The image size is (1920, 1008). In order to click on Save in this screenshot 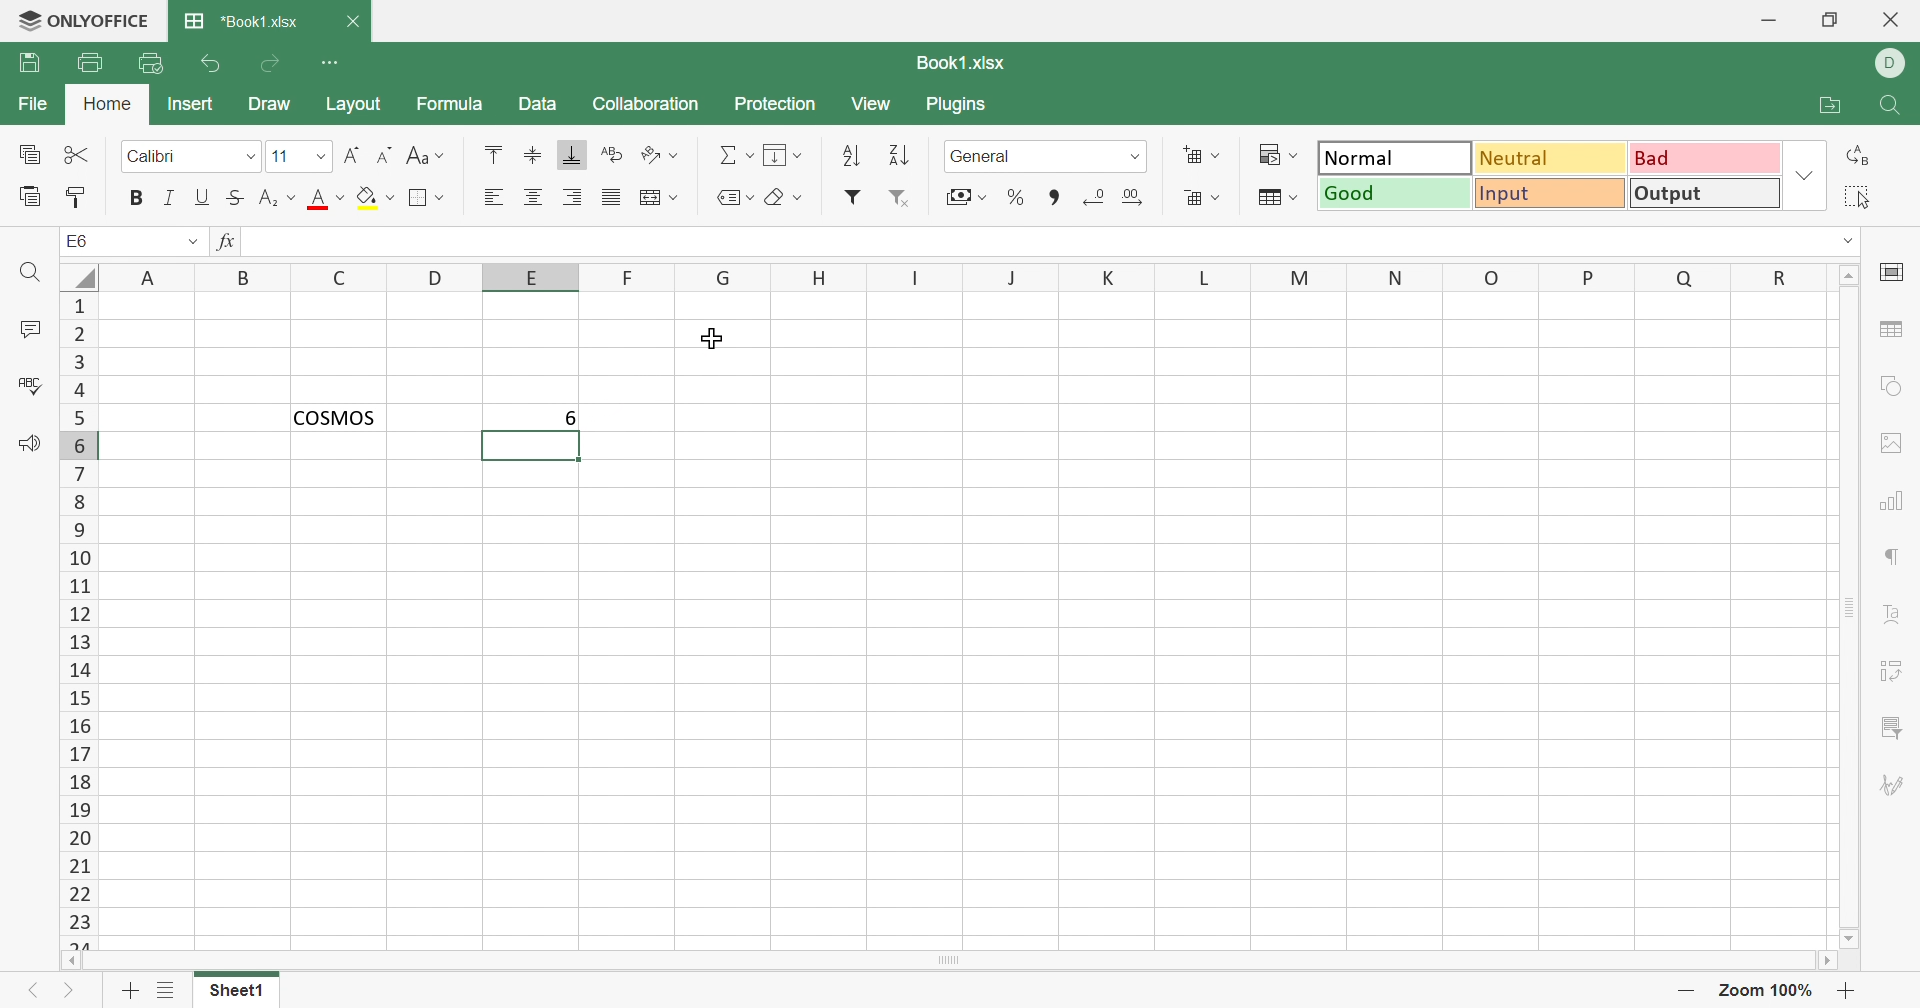, I will do `click(28, 63)`.